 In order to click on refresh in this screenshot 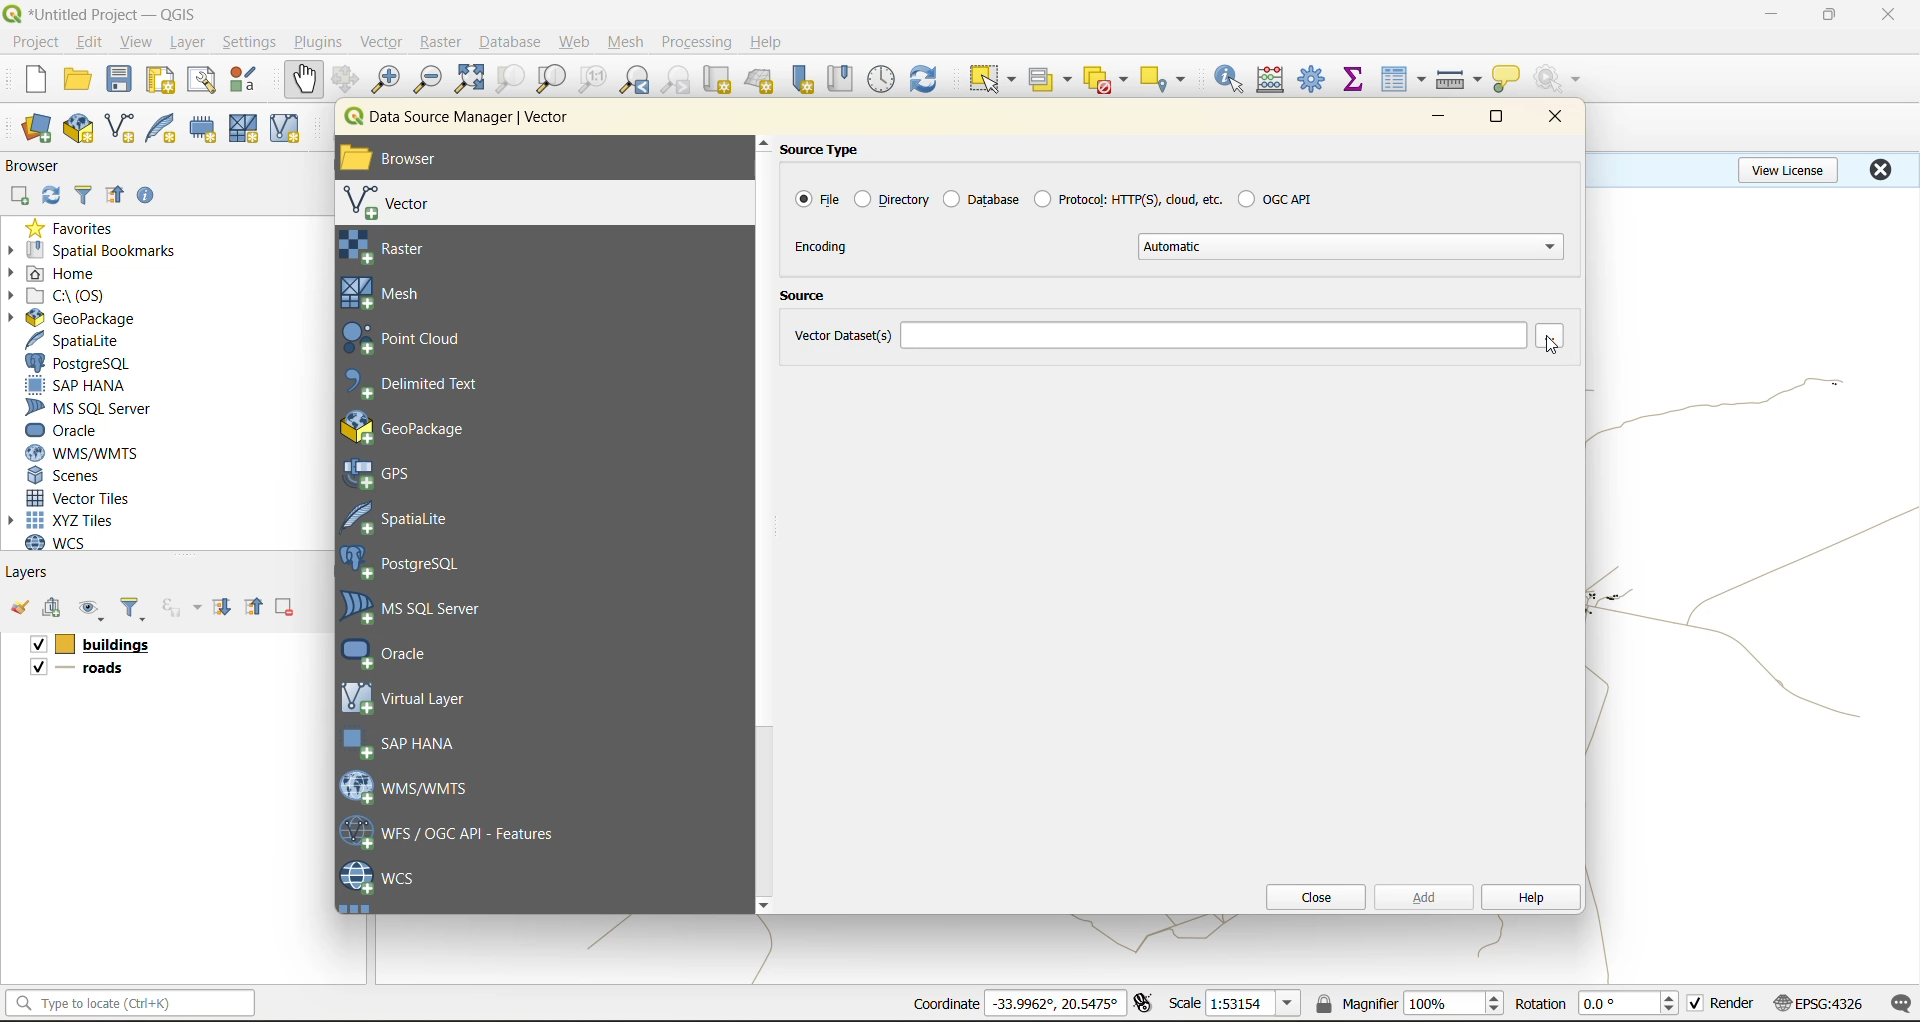, I will do `click(924, 82)`.